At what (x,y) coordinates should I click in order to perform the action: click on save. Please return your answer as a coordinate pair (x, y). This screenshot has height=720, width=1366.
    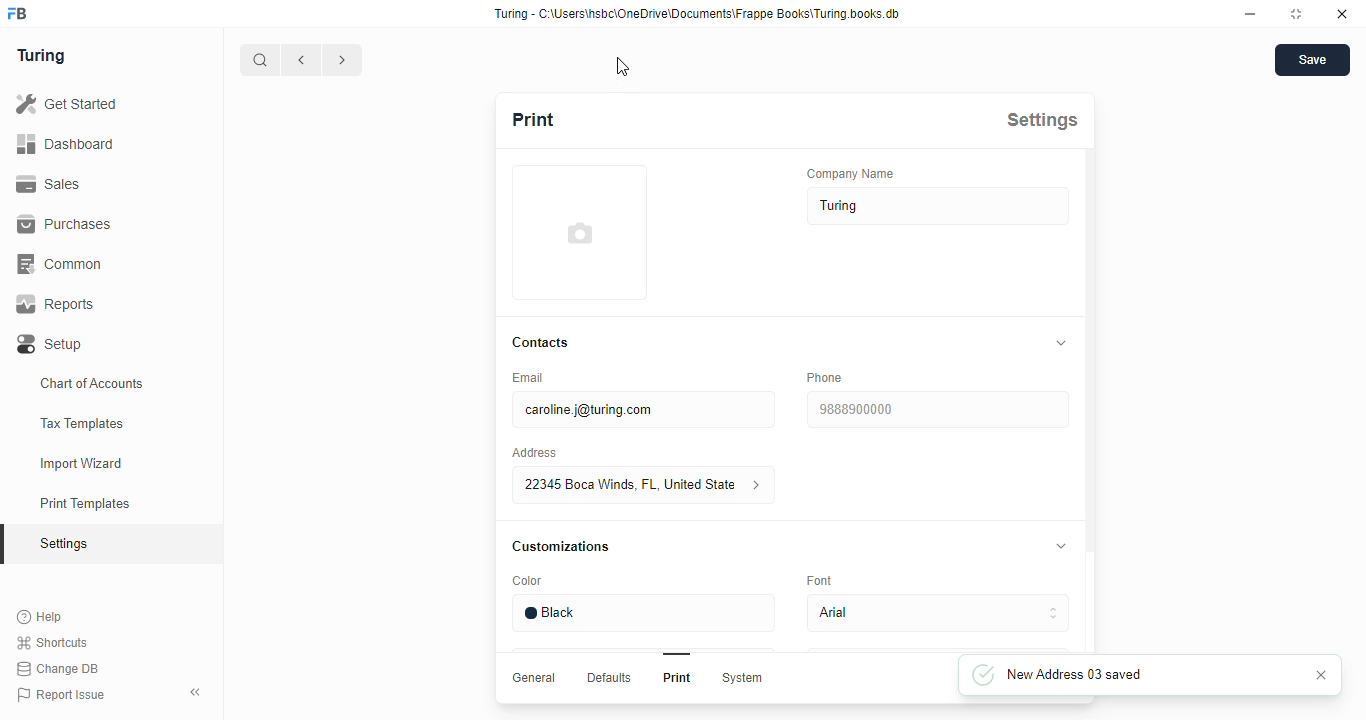
    Looking at the image, I should click on (1313, 60).